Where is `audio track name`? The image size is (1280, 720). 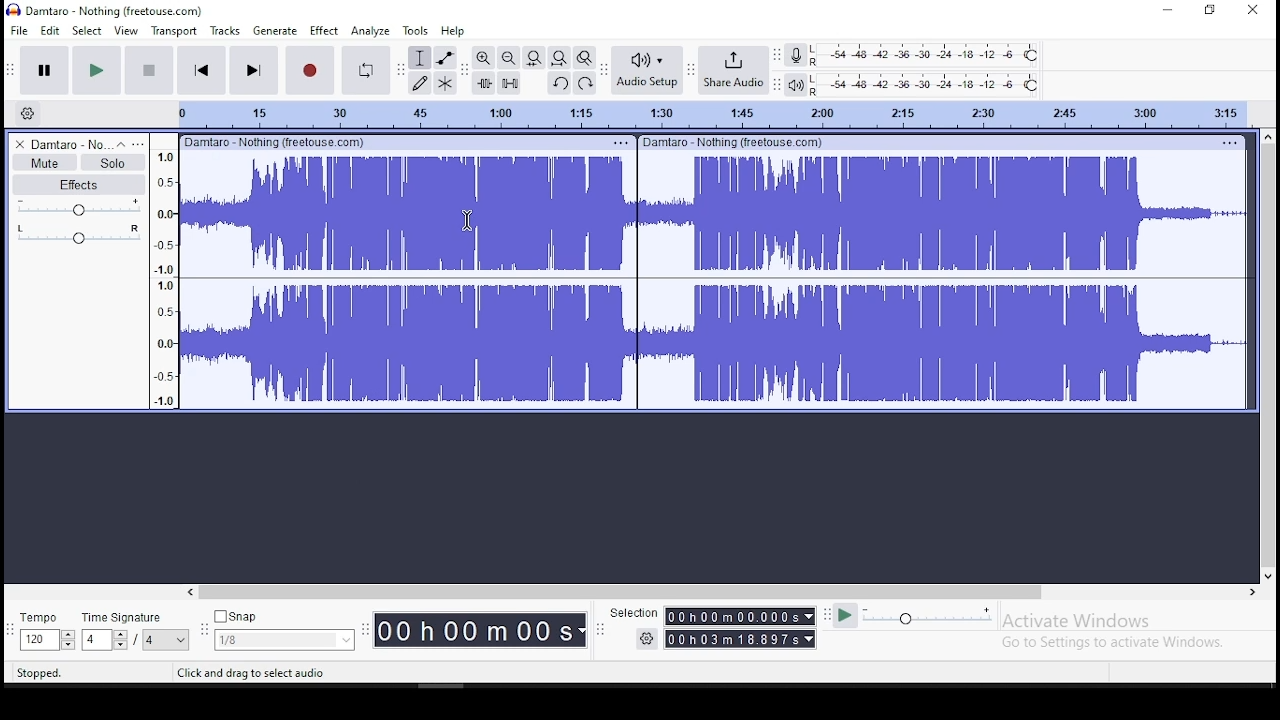 audio track name is located at coordinates (70, 145).